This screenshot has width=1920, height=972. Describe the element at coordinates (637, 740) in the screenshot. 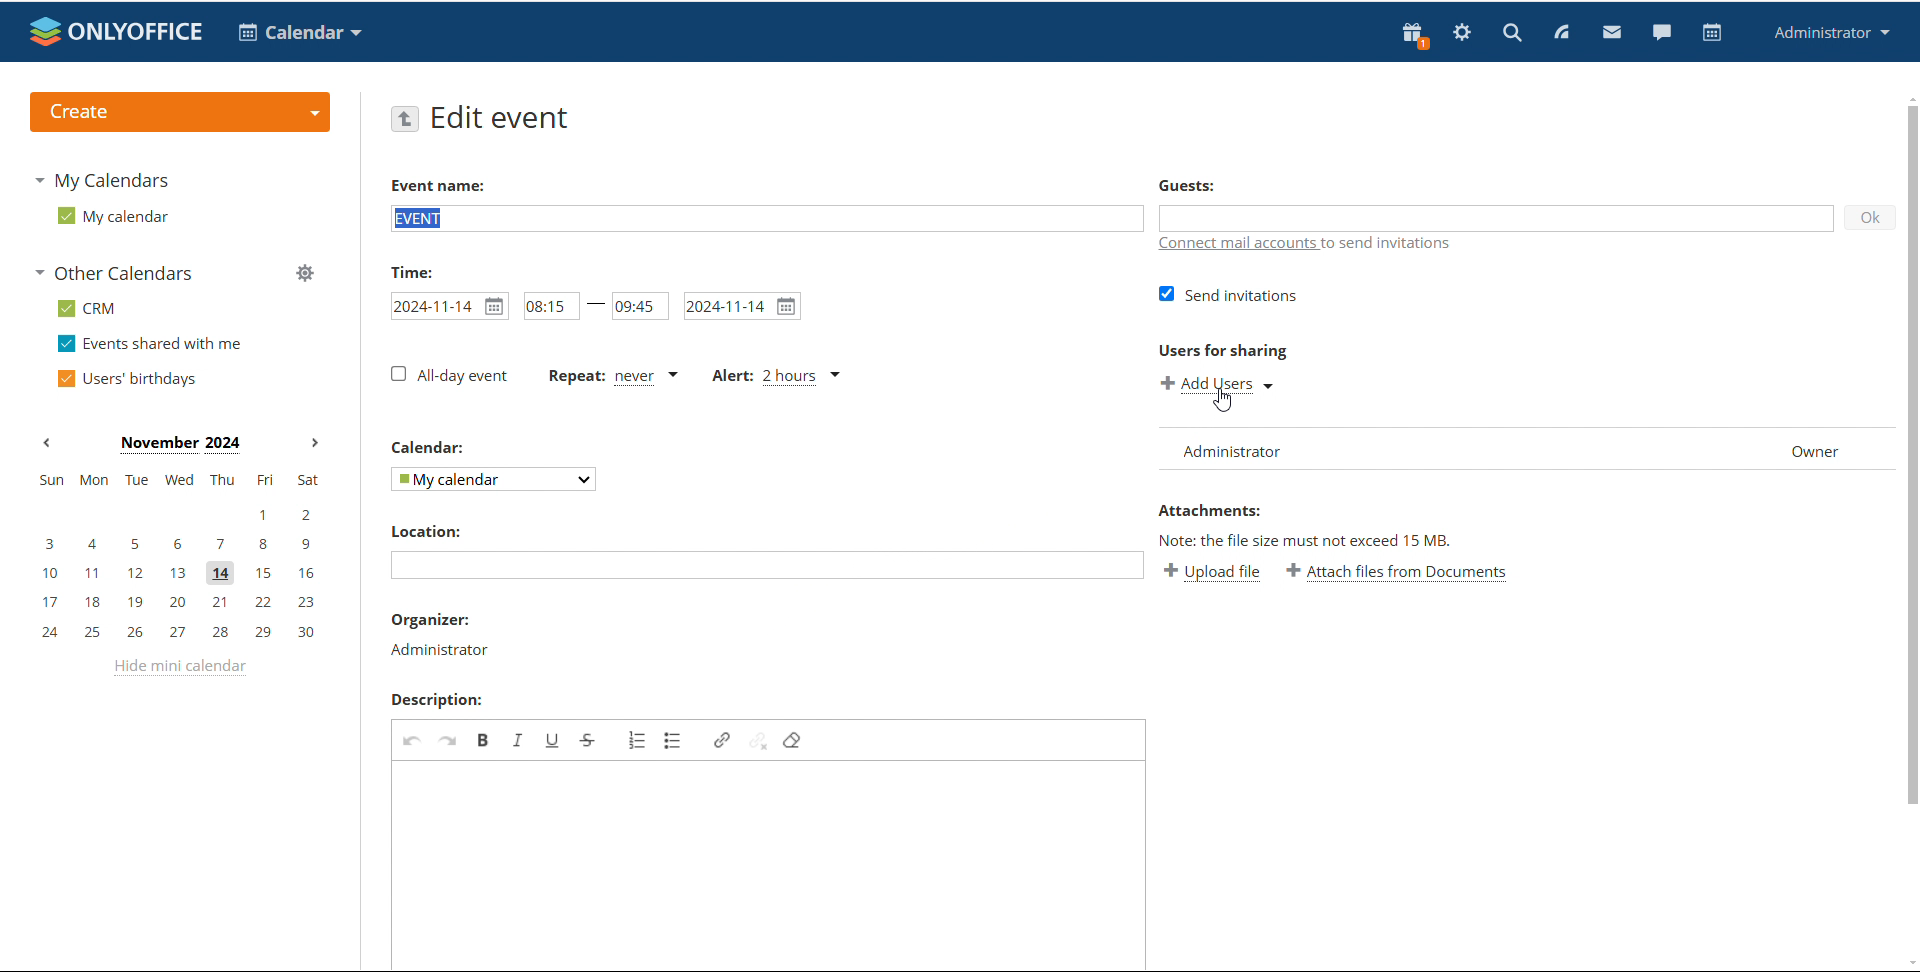

I see `inset/remove numbered list` at that location.